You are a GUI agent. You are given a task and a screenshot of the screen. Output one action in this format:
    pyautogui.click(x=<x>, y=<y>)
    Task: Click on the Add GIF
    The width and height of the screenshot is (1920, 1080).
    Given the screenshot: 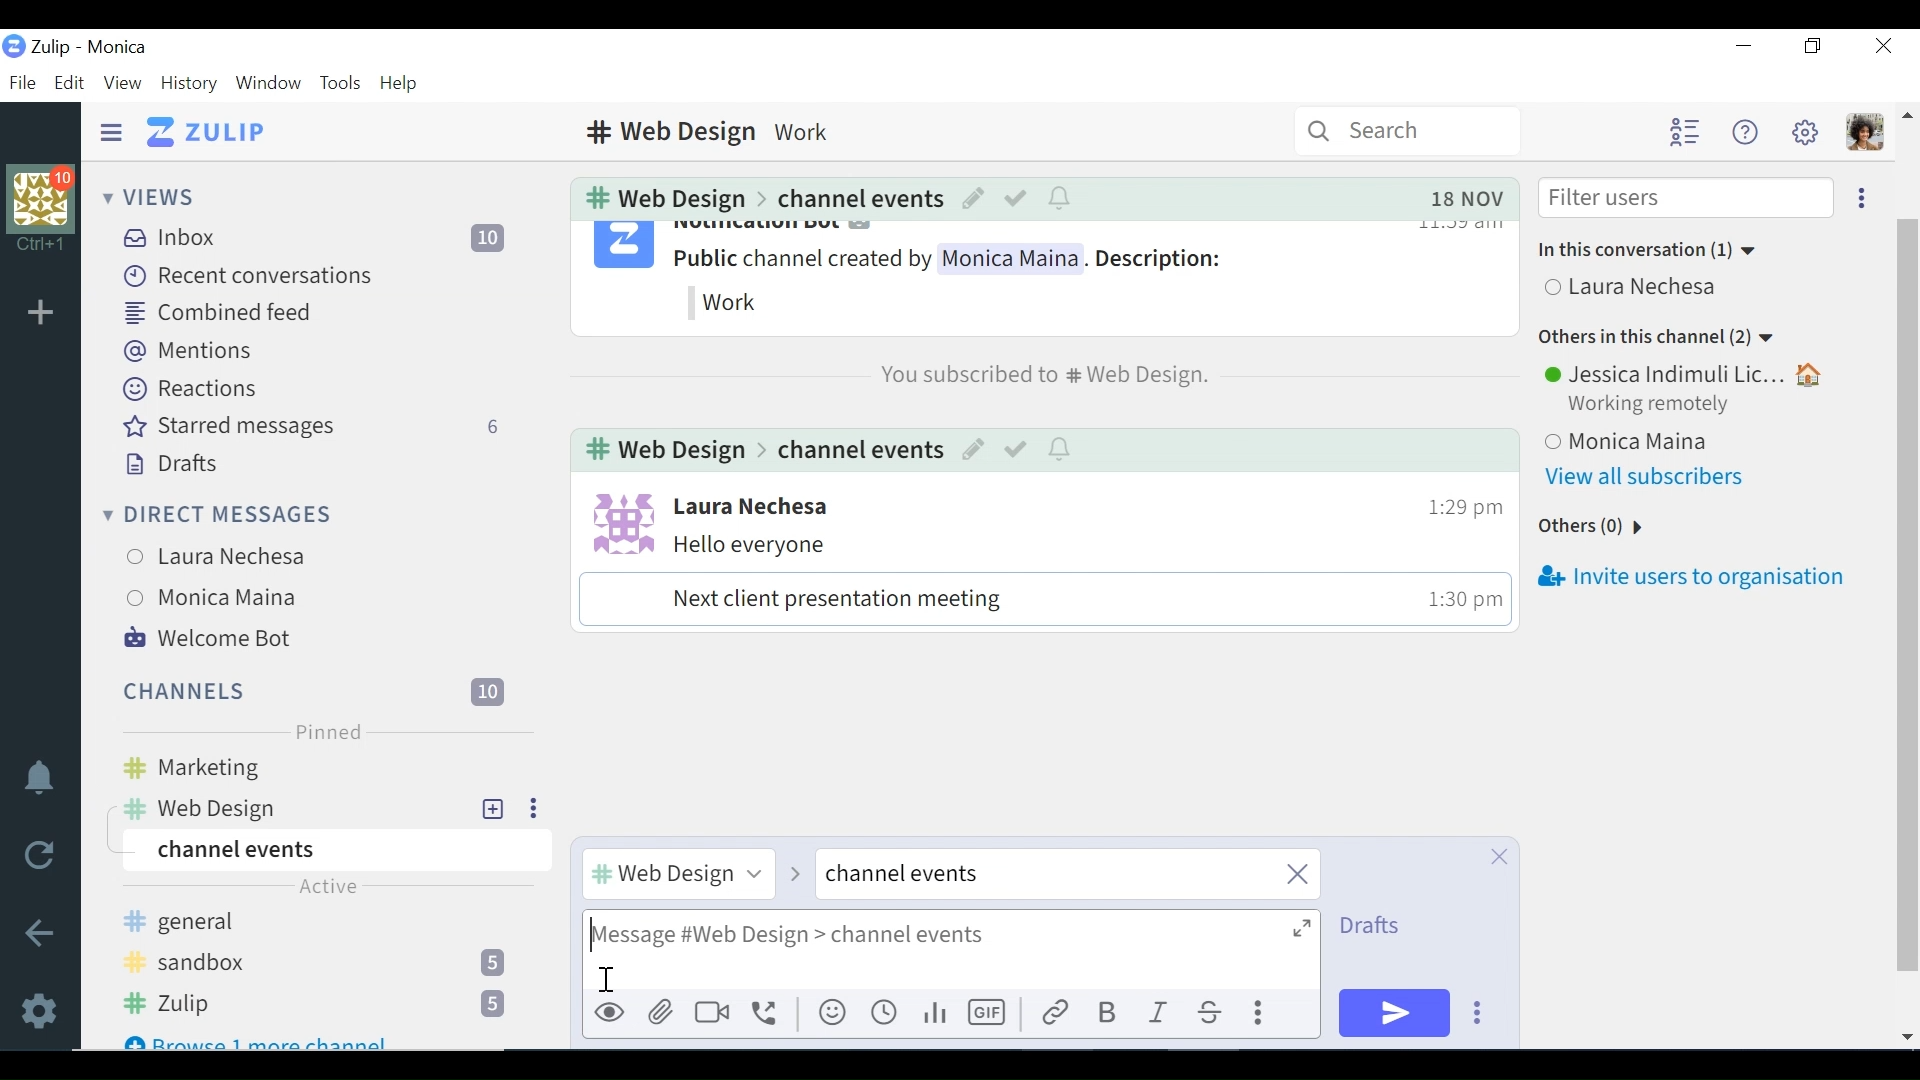 What is the action you would take?
    pyautogui.click(x=991, y=1013)
    